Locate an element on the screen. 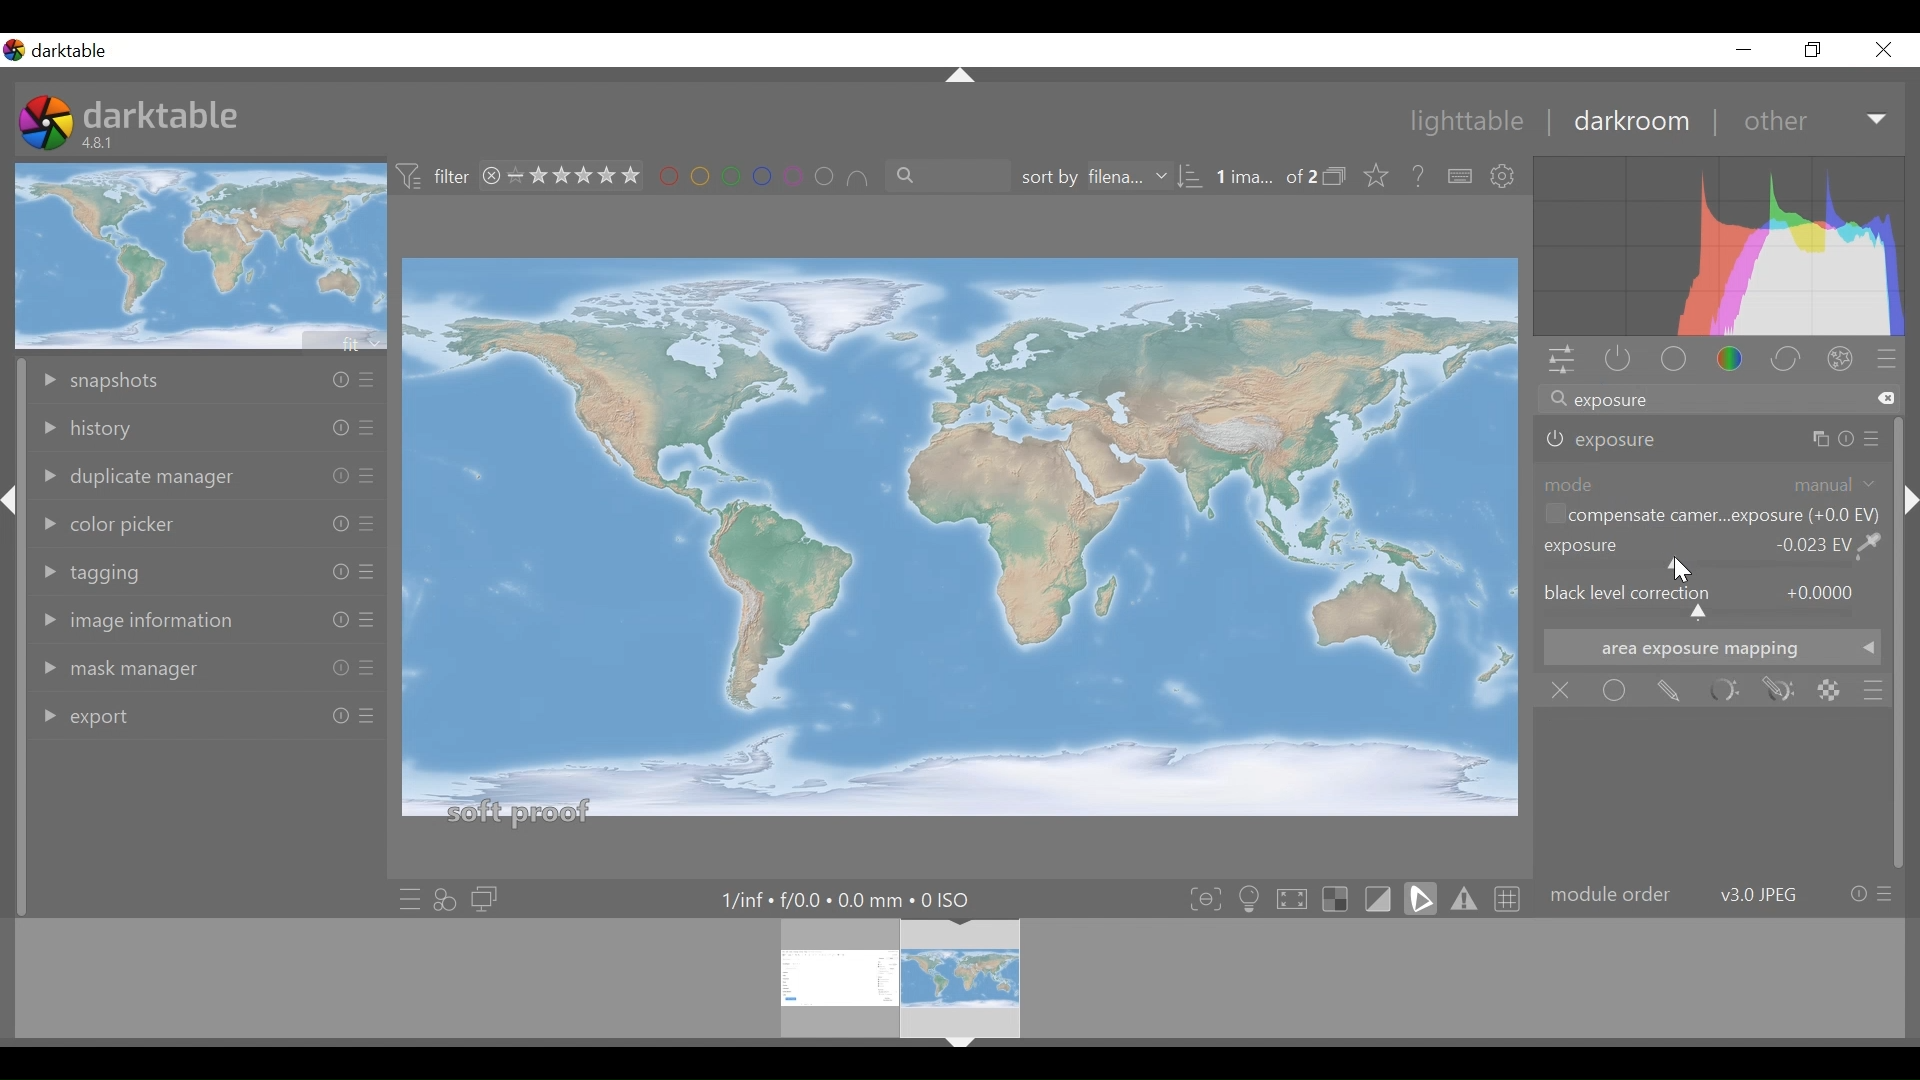  toggle high quality processing is located at coordinates (1297, 898).